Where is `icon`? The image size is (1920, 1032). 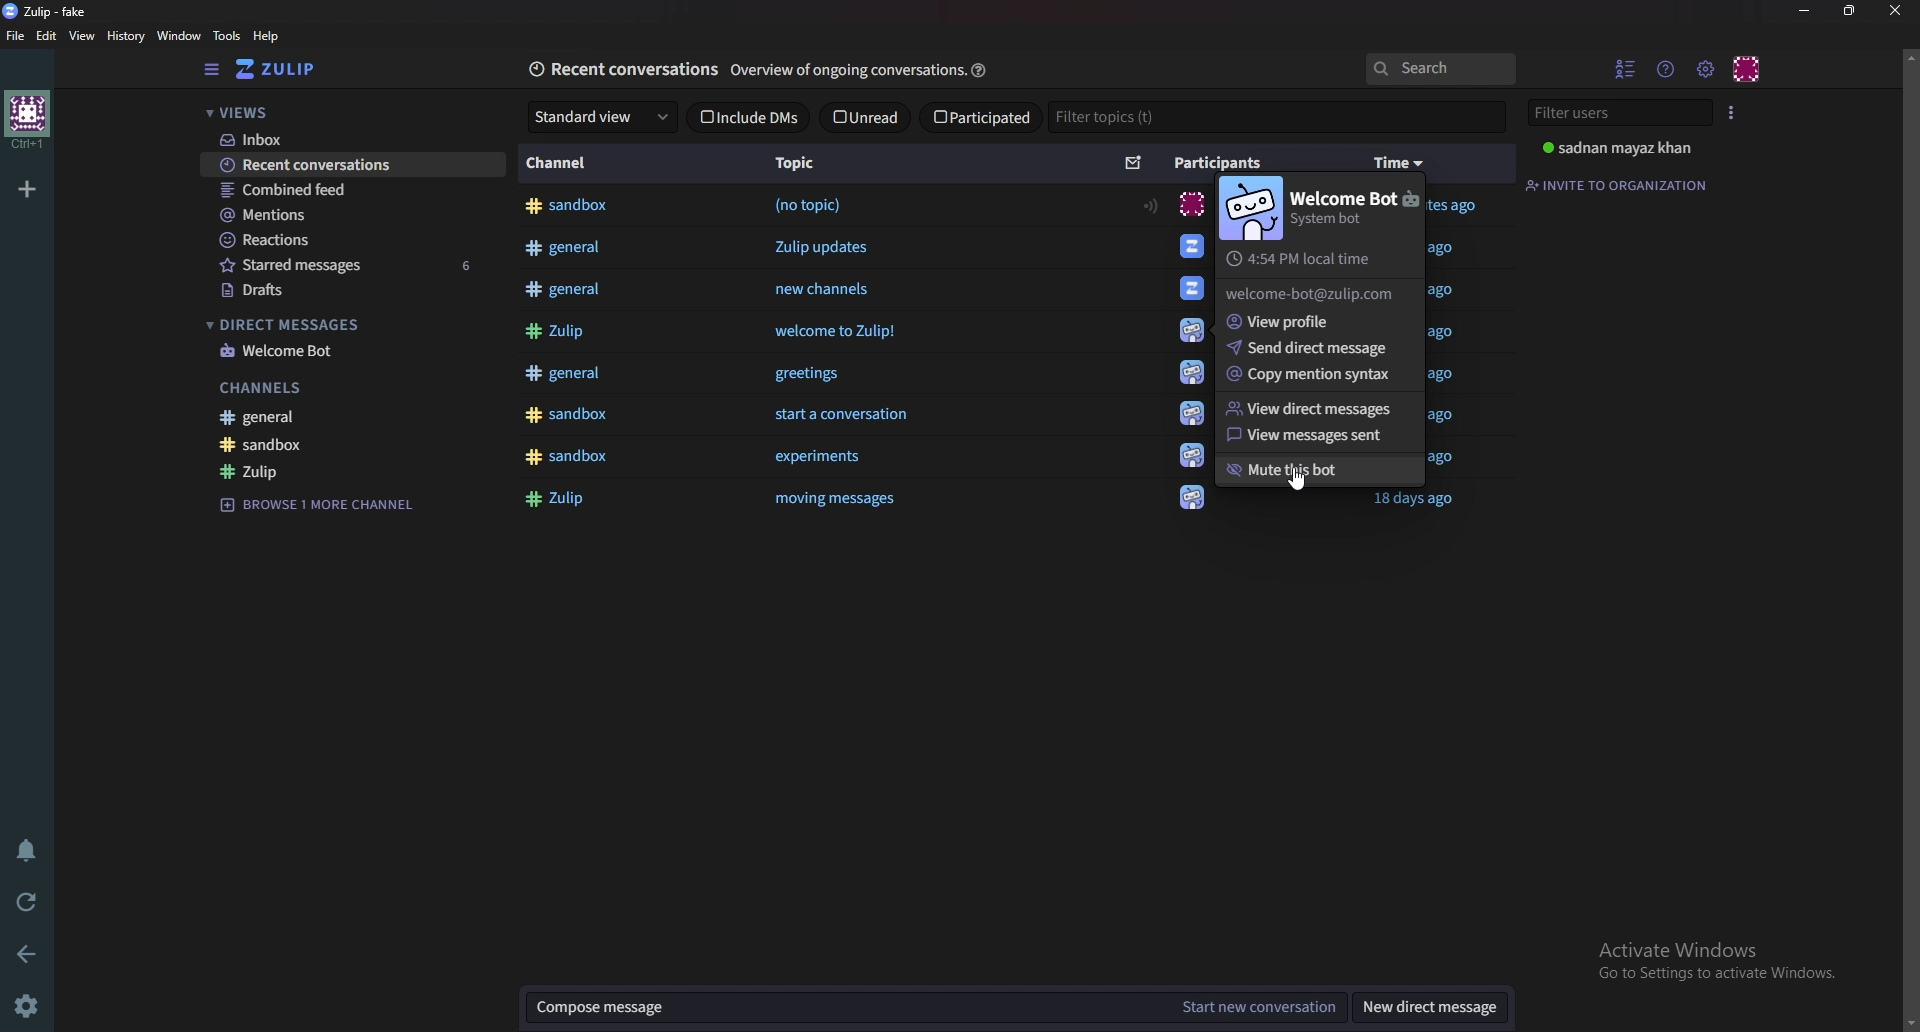 icon is located at coordinates (1188, 414).